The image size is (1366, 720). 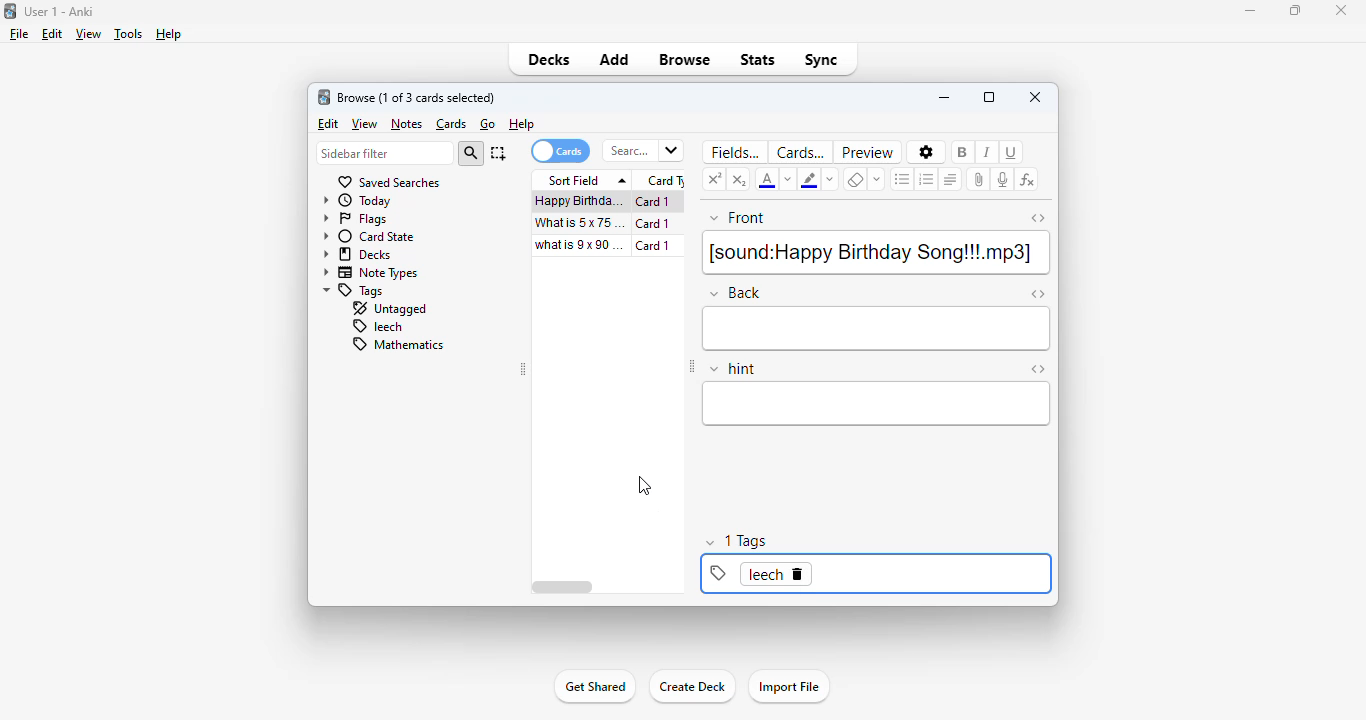 I want to click on select formatting to remove, so click(x=878, y=179).